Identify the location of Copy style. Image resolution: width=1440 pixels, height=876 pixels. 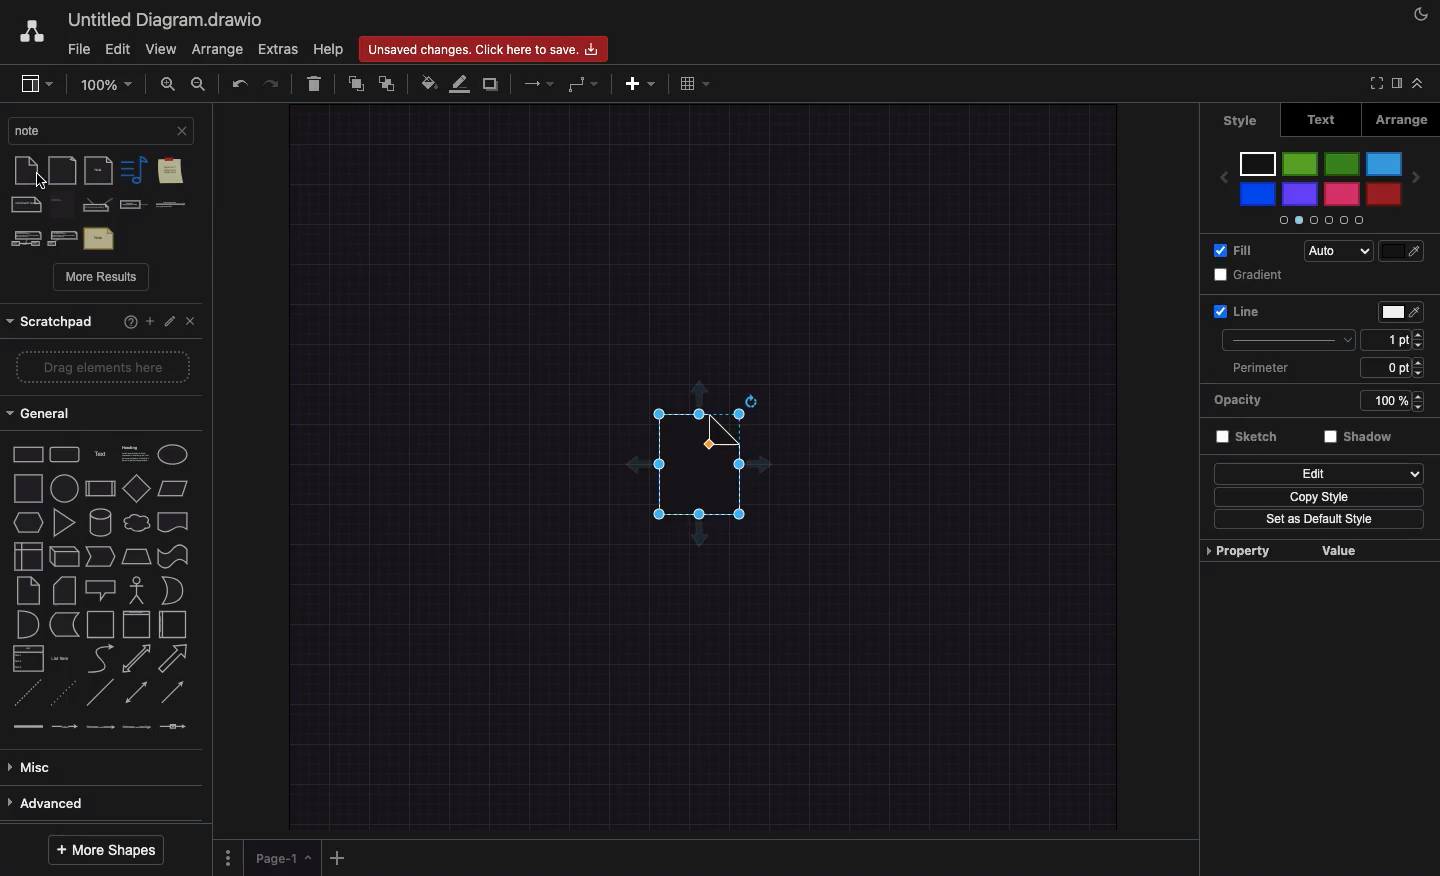
(1320, 497).